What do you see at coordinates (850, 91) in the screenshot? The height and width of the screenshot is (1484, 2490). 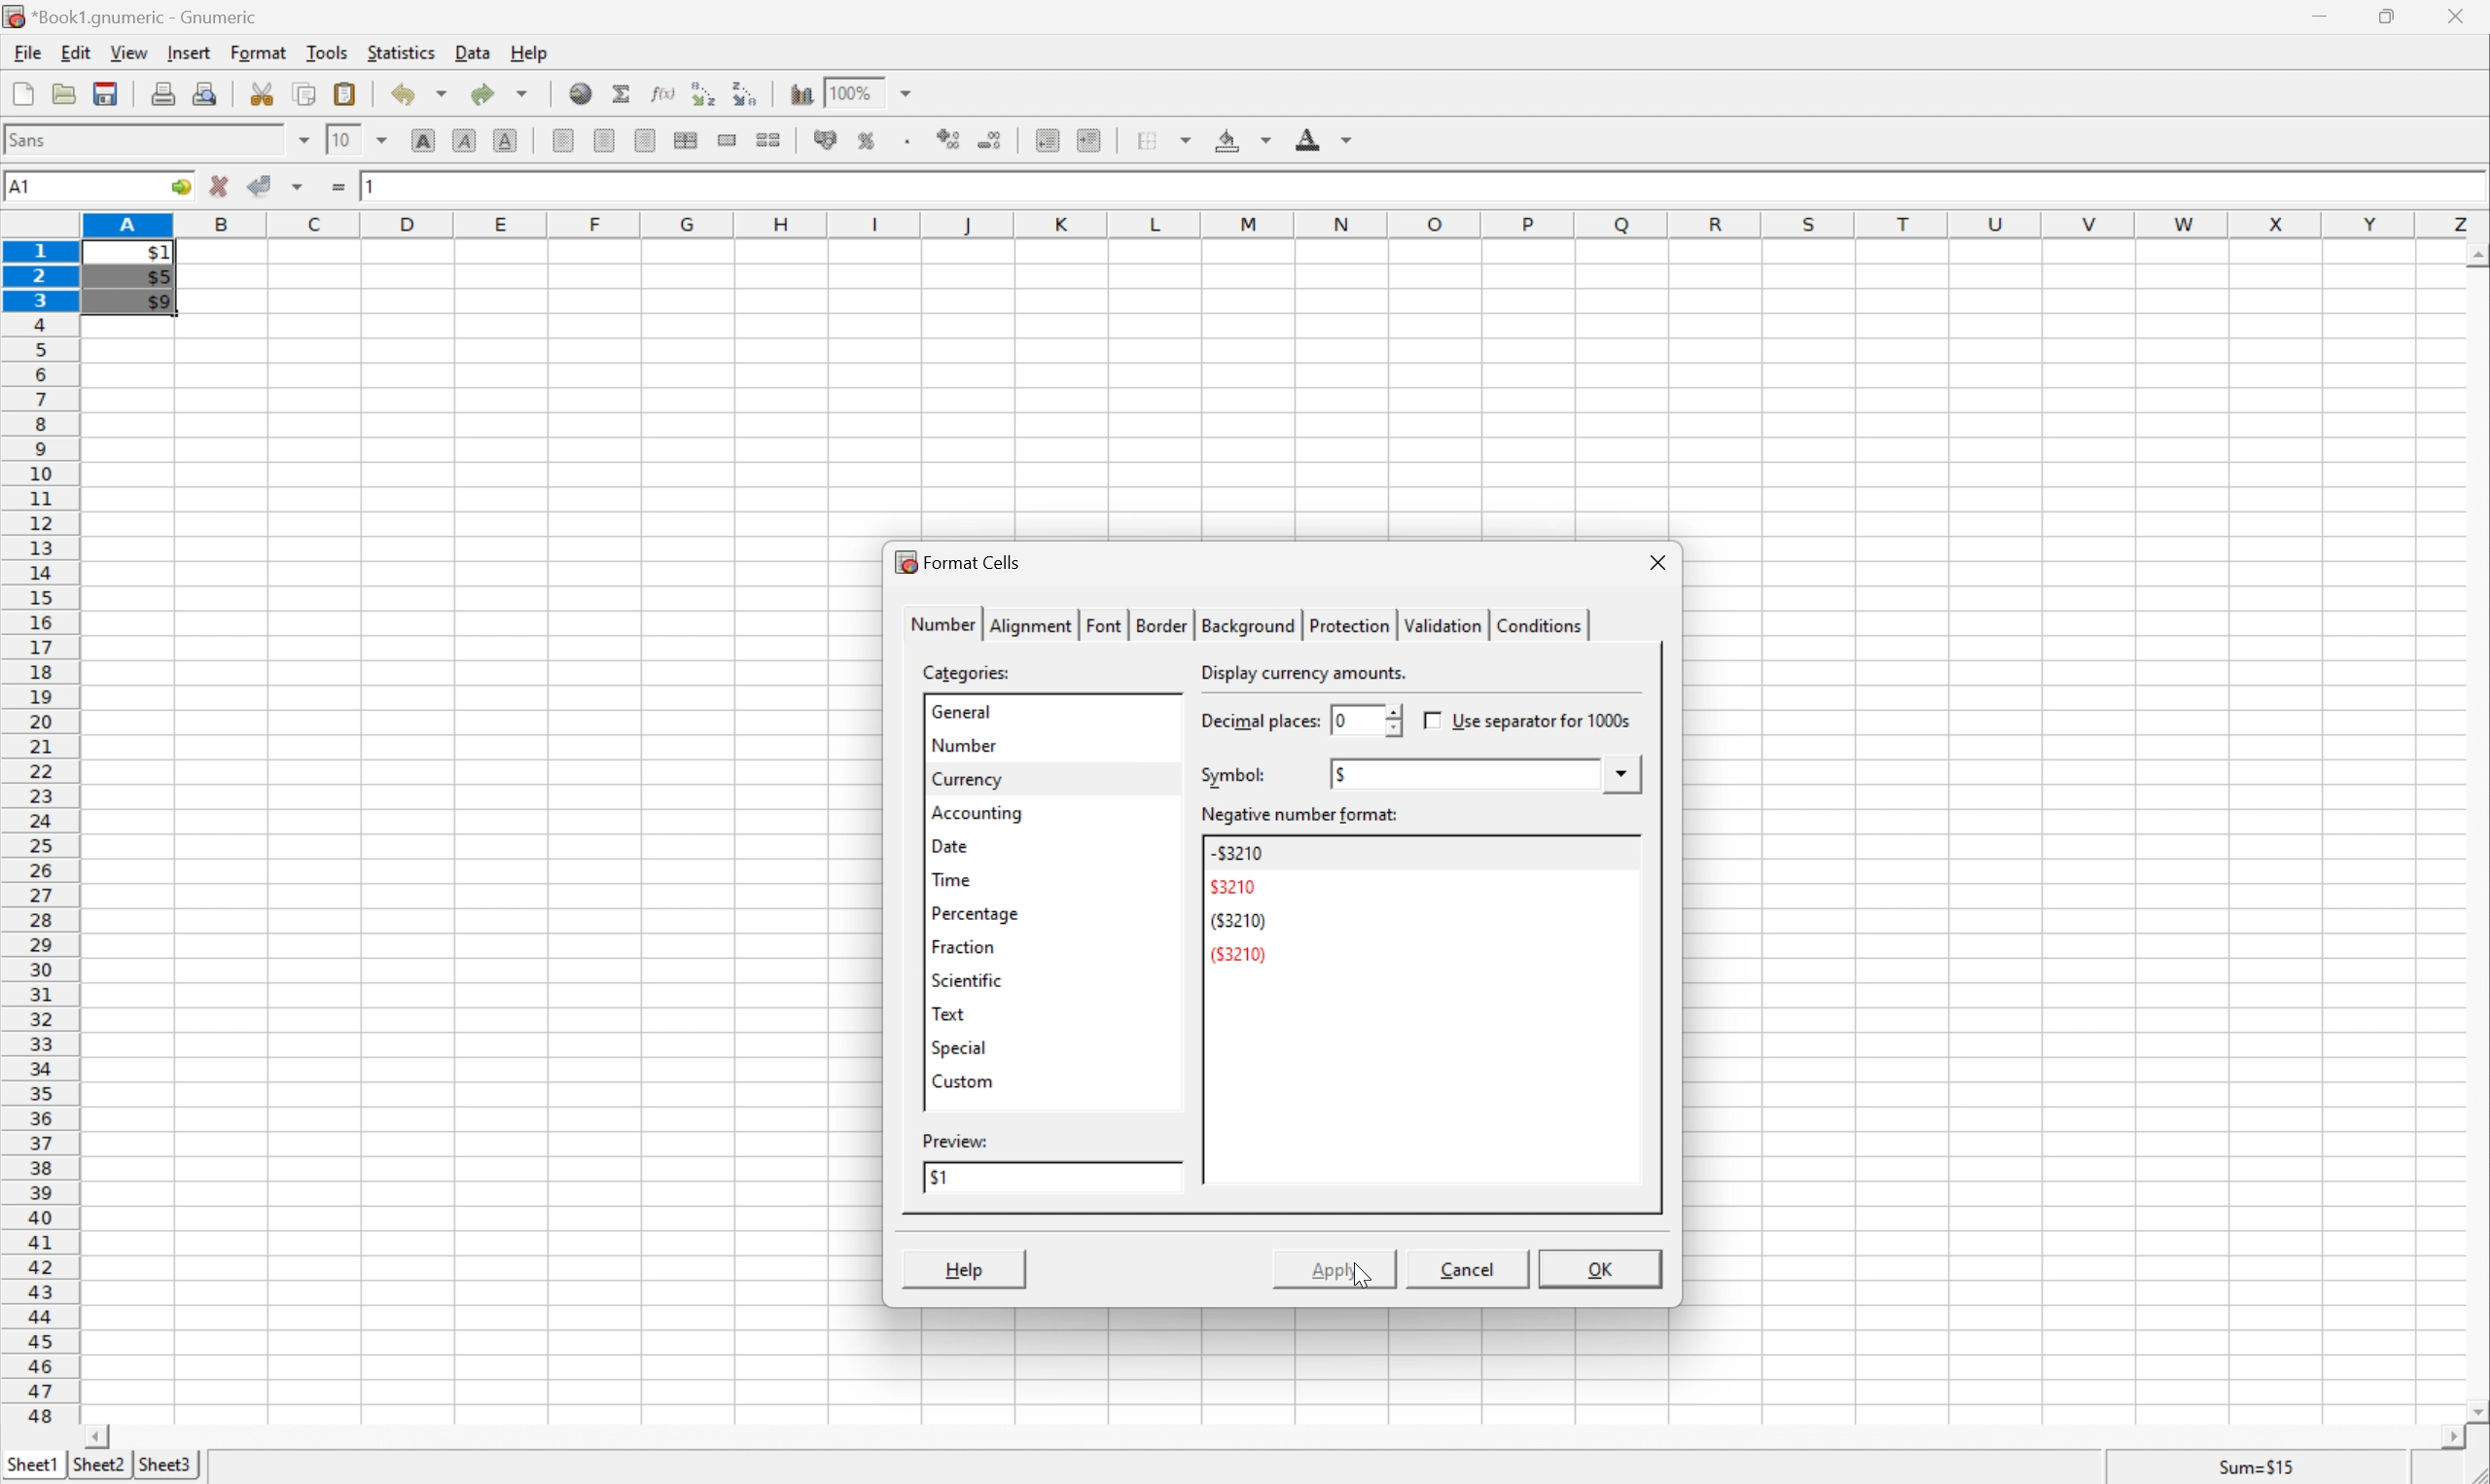 I see `100%` at bounding box center [850, 91].